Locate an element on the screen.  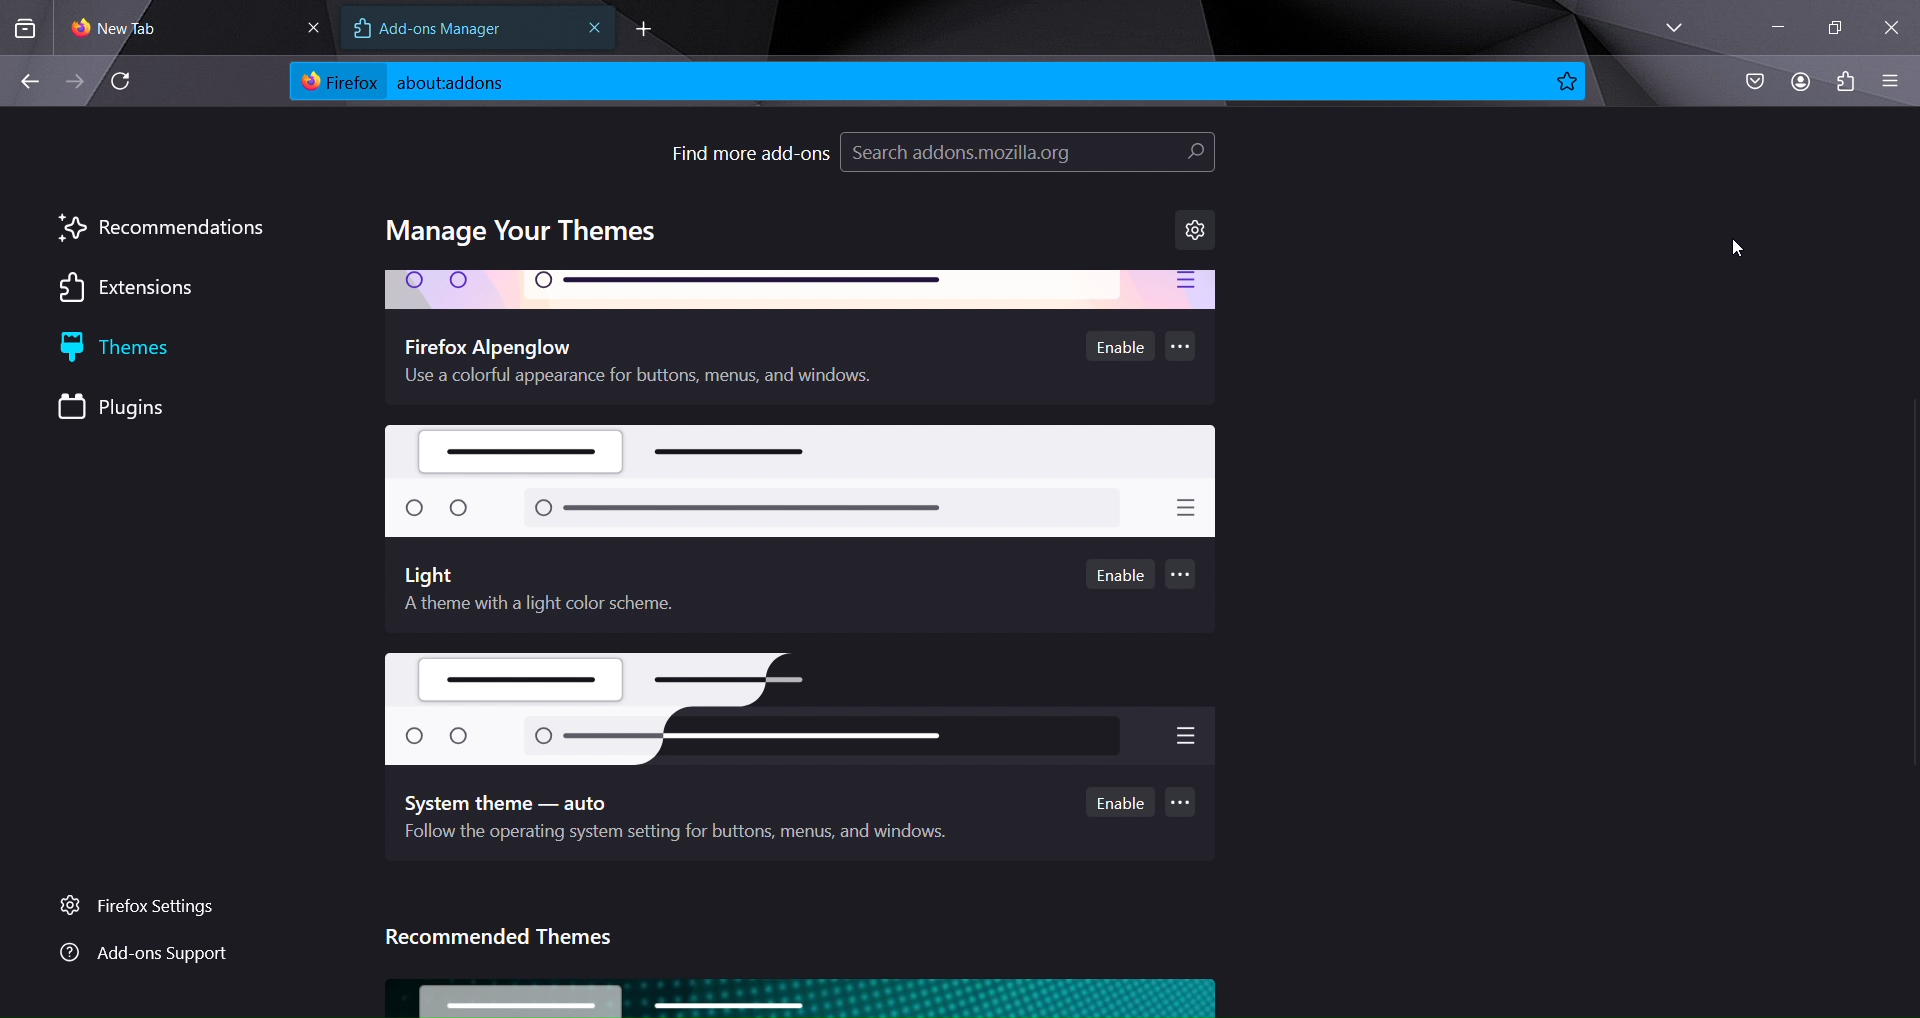
bookmark page is located at coordinates (1567, 81).